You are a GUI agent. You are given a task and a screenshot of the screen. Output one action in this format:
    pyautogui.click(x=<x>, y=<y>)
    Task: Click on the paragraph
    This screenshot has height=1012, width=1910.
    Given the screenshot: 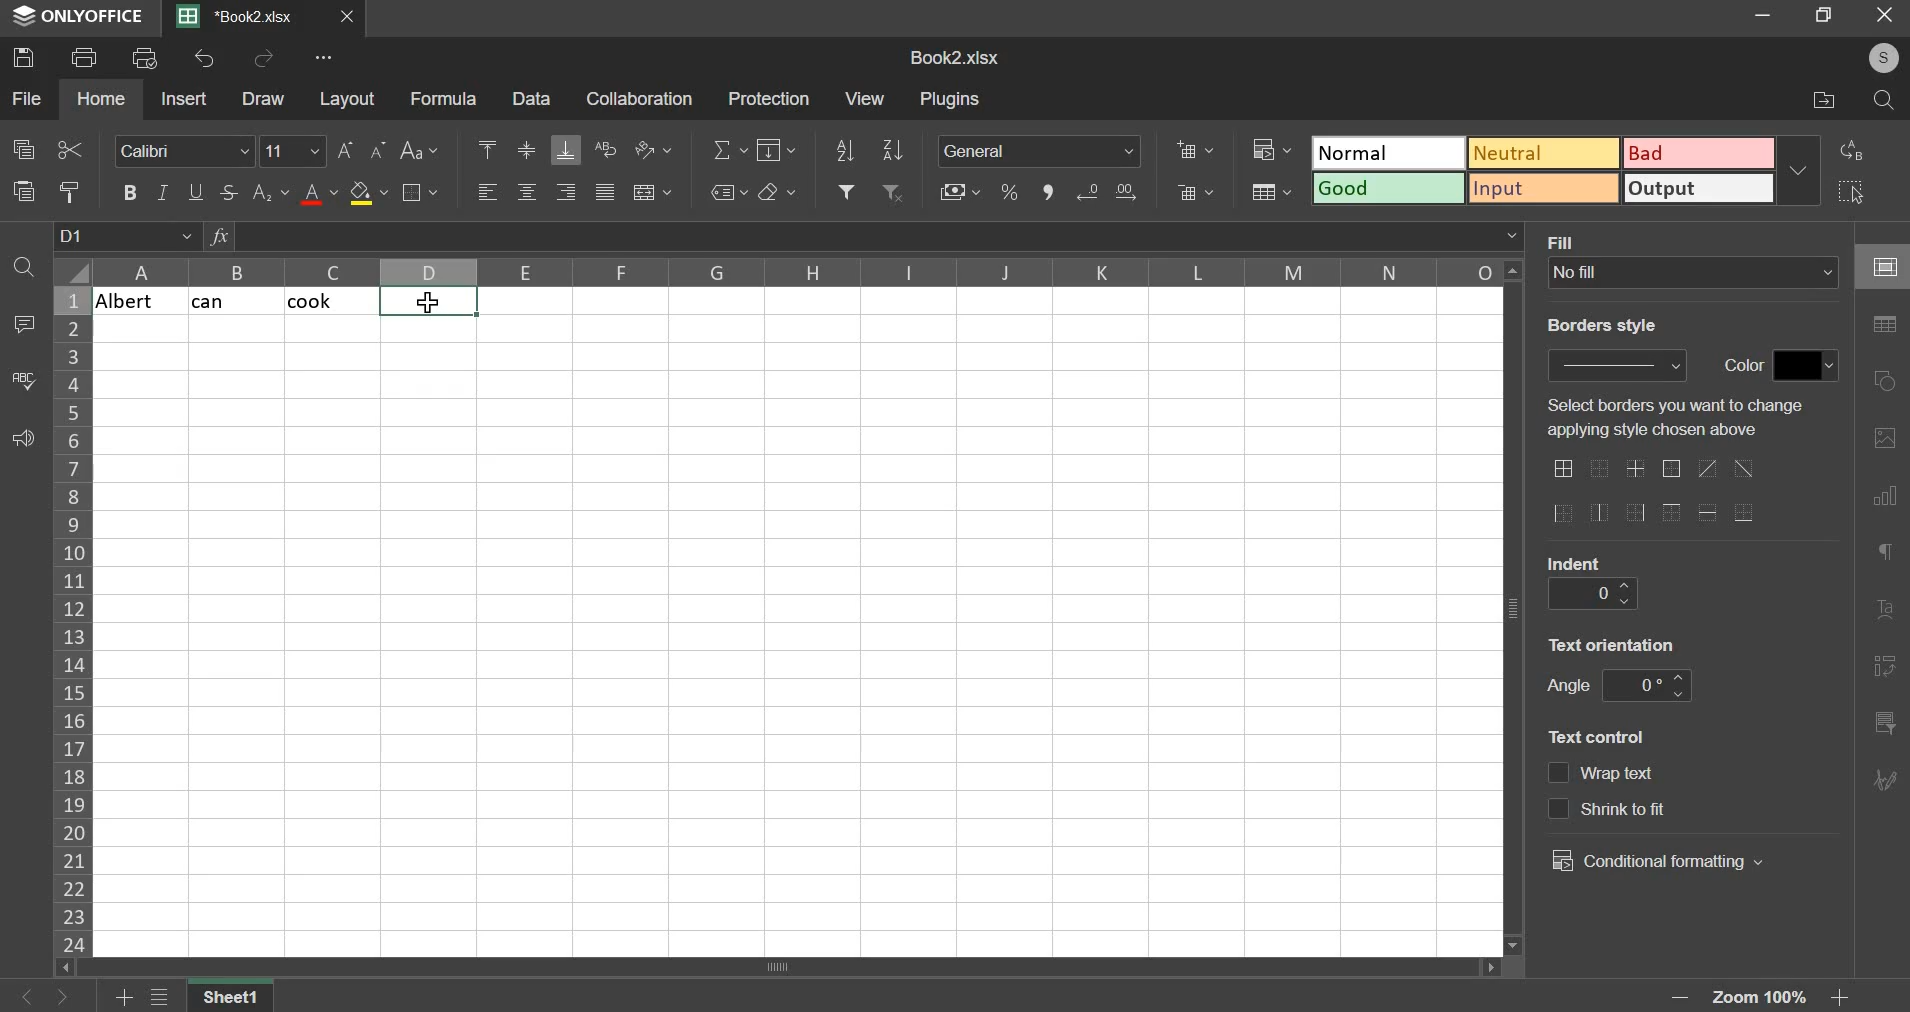 What is the action you would take?
    pyautogui.click(x=1883, y=555)
    